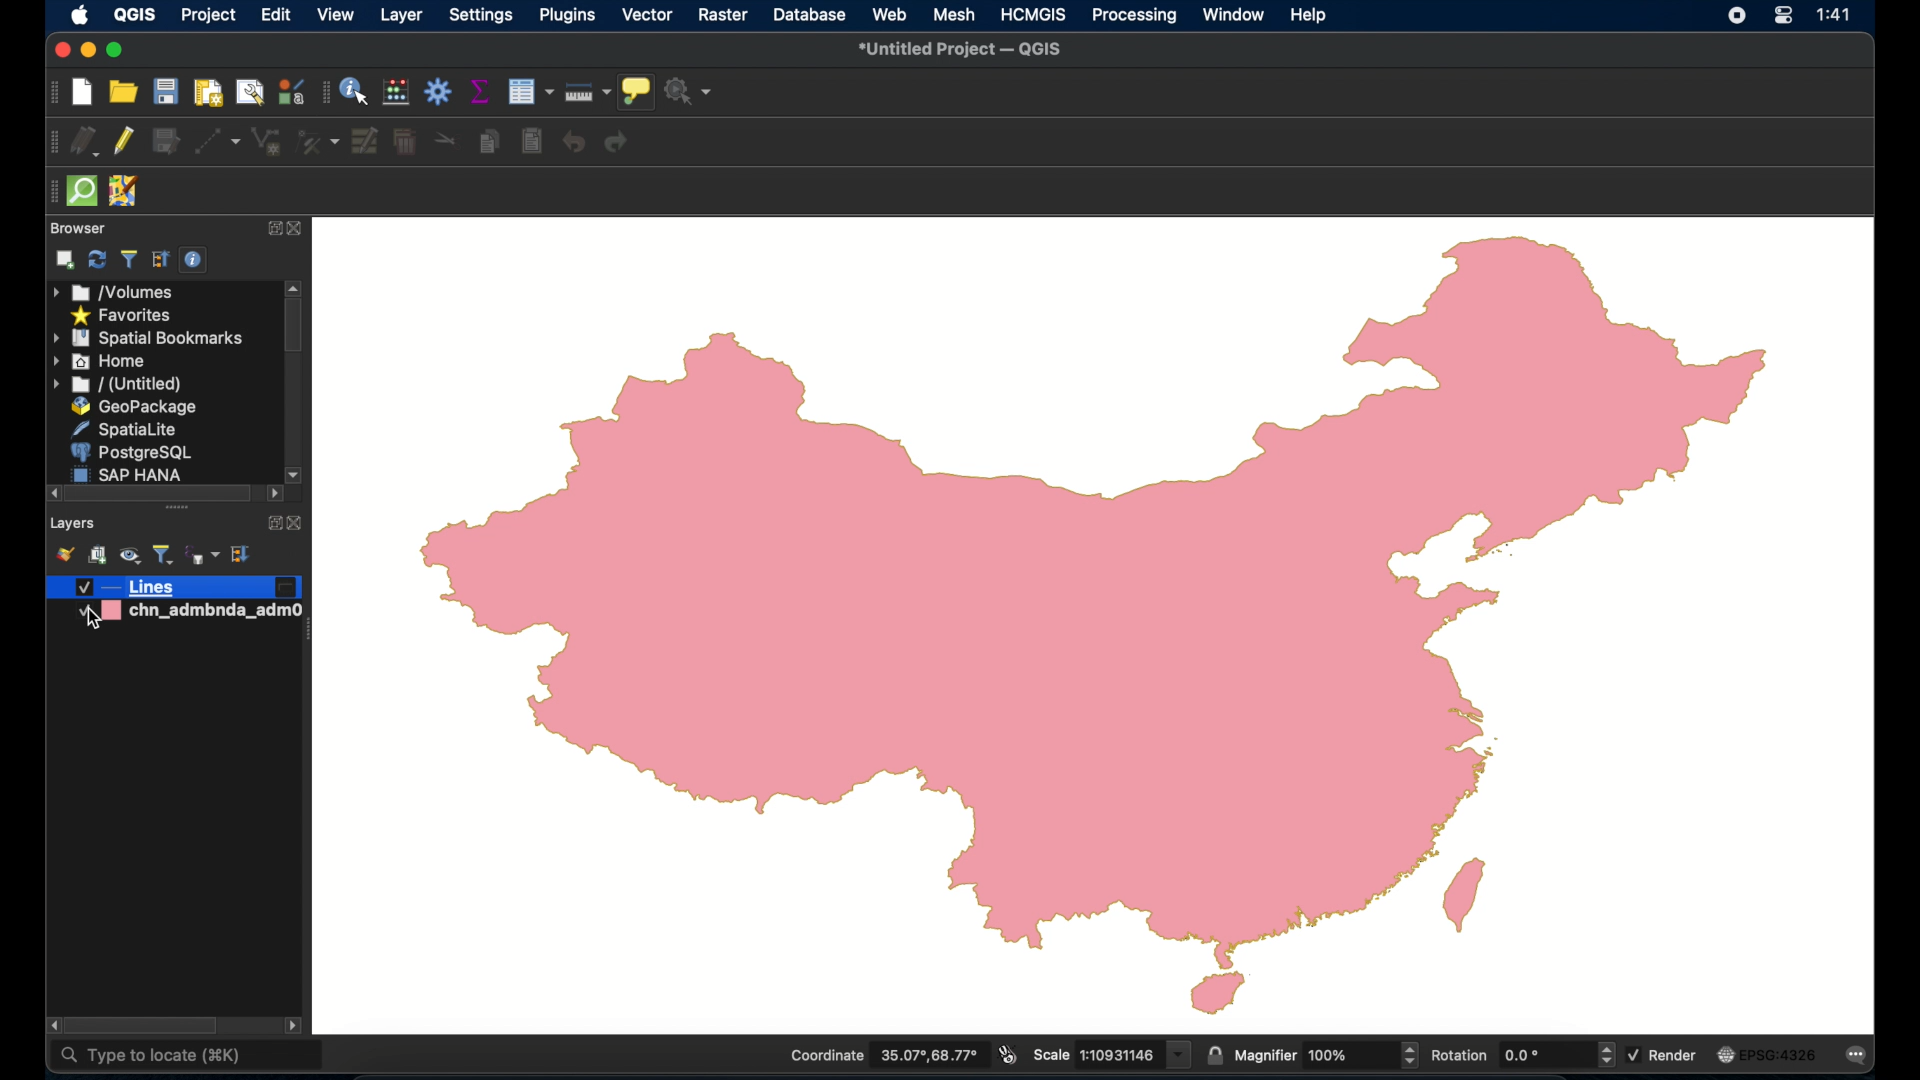 Image resolution: width=1920 pixels, height=1080 pixels. What do you see at coordinates (48, 190) in the screenshot?
I see `drag handle` at bounding box center [48, 190].